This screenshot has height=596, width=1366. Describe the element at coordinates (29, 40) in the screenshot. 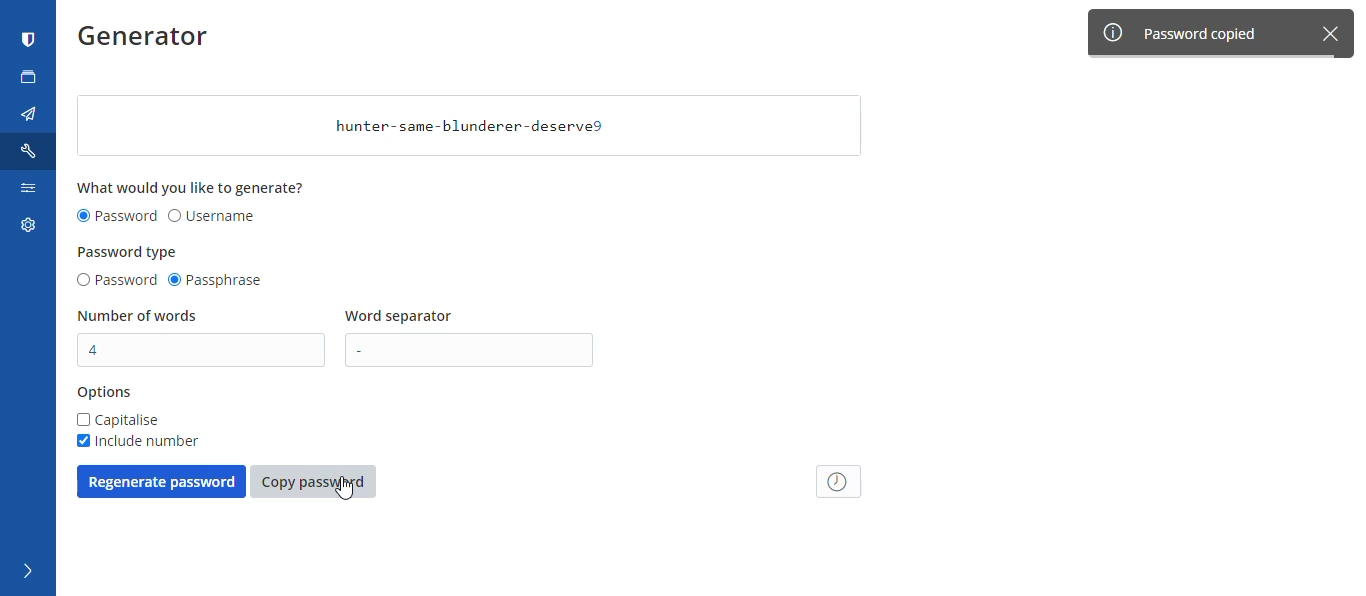

I see `bitwarden logo` at that location.